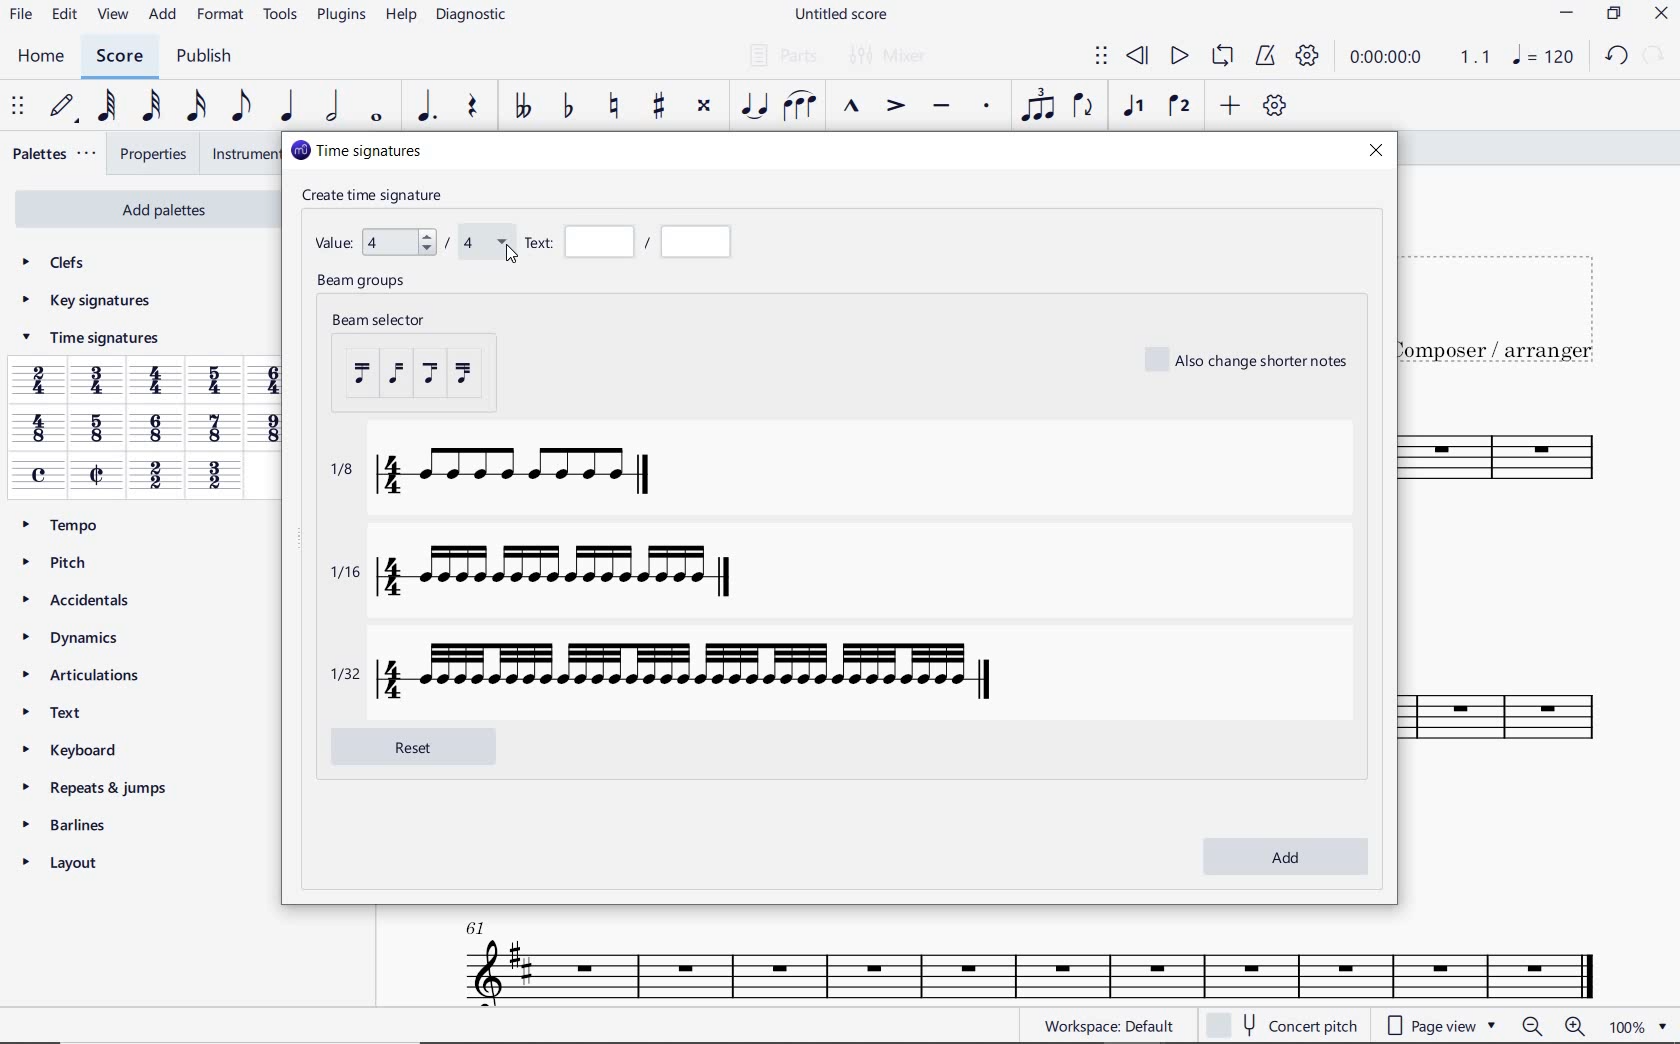  What do you see at coordinates (1551, 1025) in the screenshot?
I see `ZOOM OUT OR ZOOM IN` at bounding box center [1551, 1025].